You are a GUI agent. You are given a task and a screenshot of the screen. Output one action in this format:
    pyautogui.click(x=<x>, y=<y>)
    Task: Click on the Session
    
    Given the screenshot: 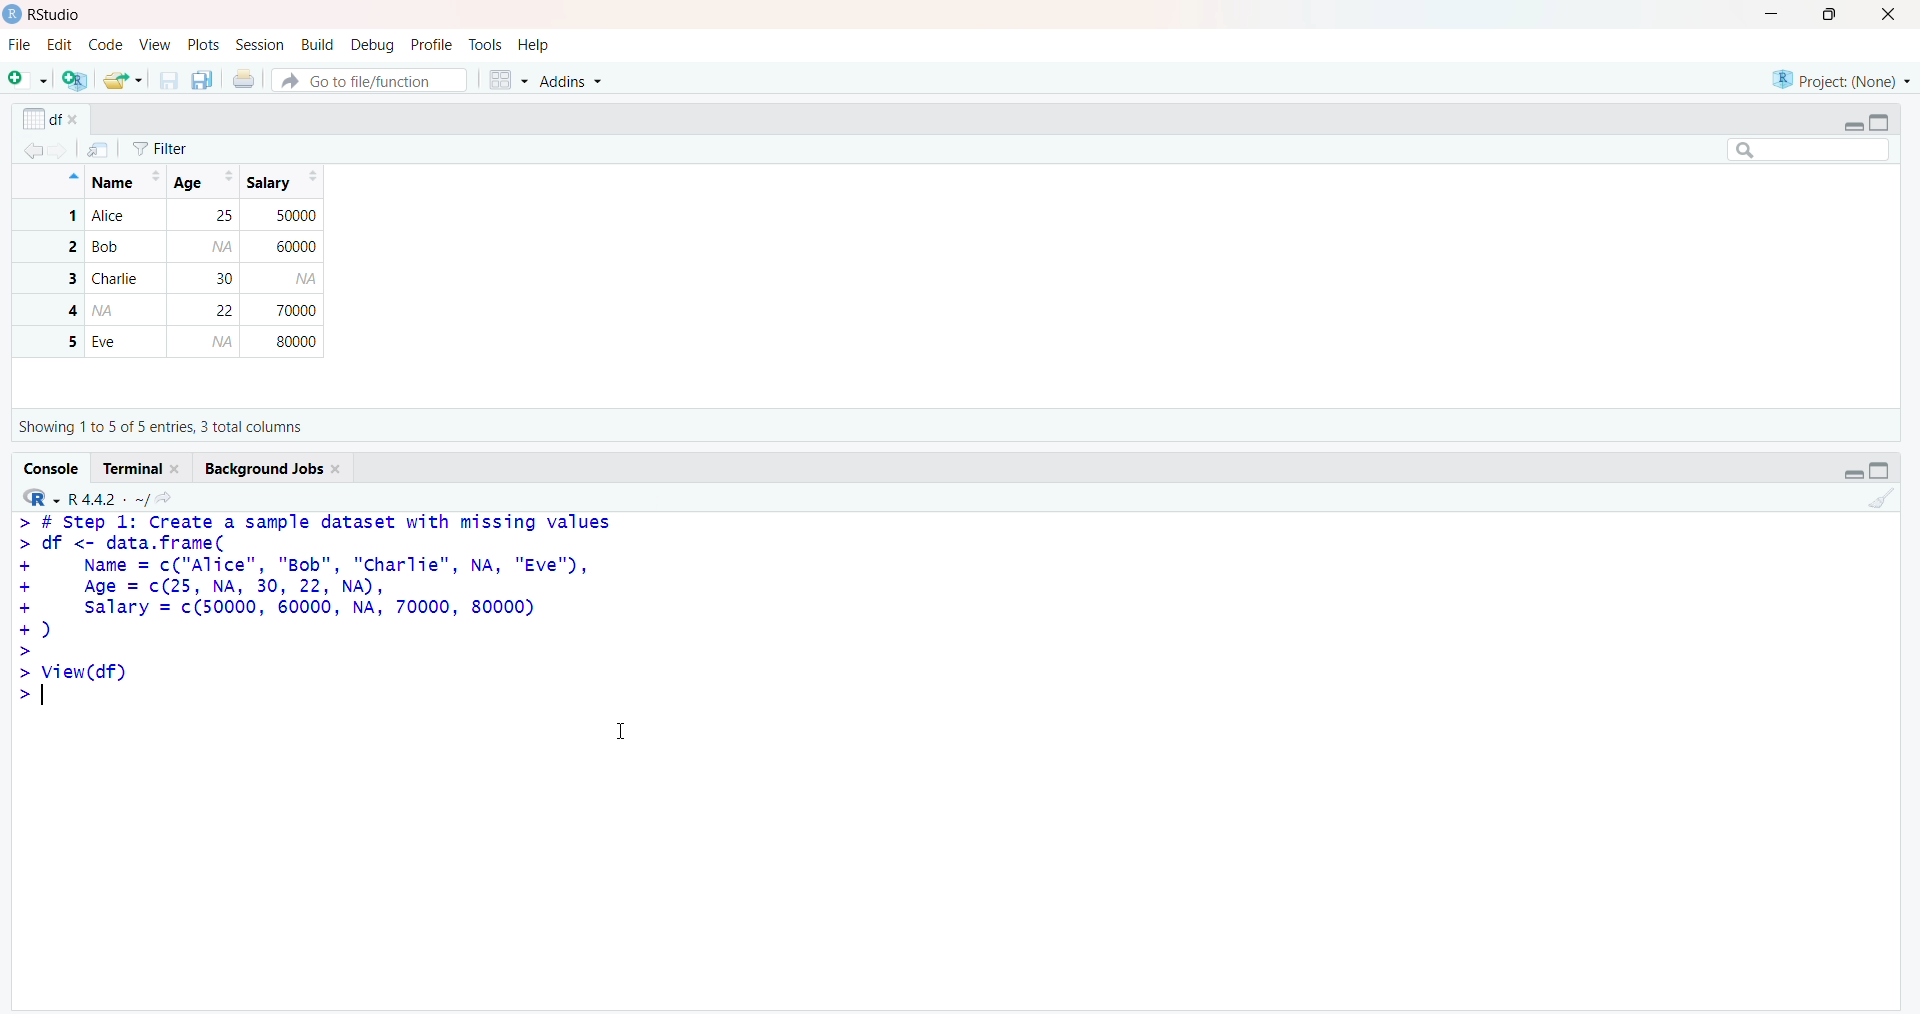 What is the action you would take?
    pyautogui.click(x=260, y=46)
    